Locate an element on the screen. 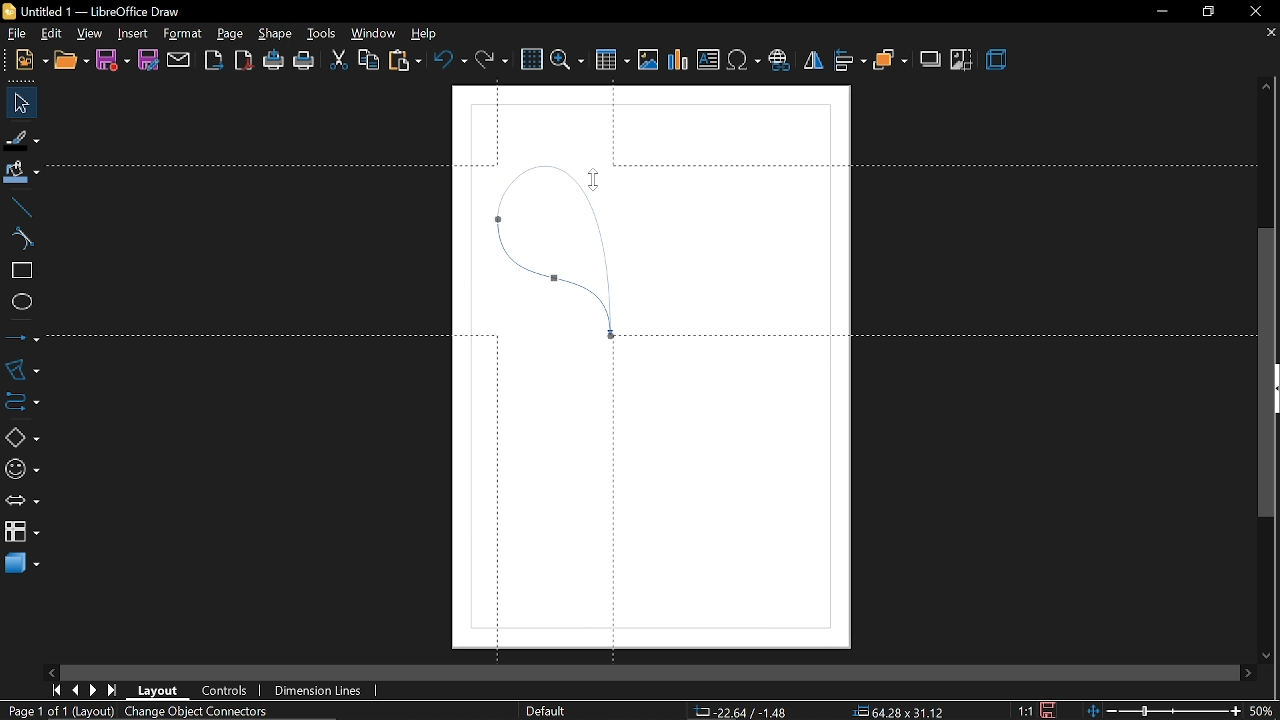 The width and height of the screenshot is (1280, 720). new is located at coordinates (24, 62).